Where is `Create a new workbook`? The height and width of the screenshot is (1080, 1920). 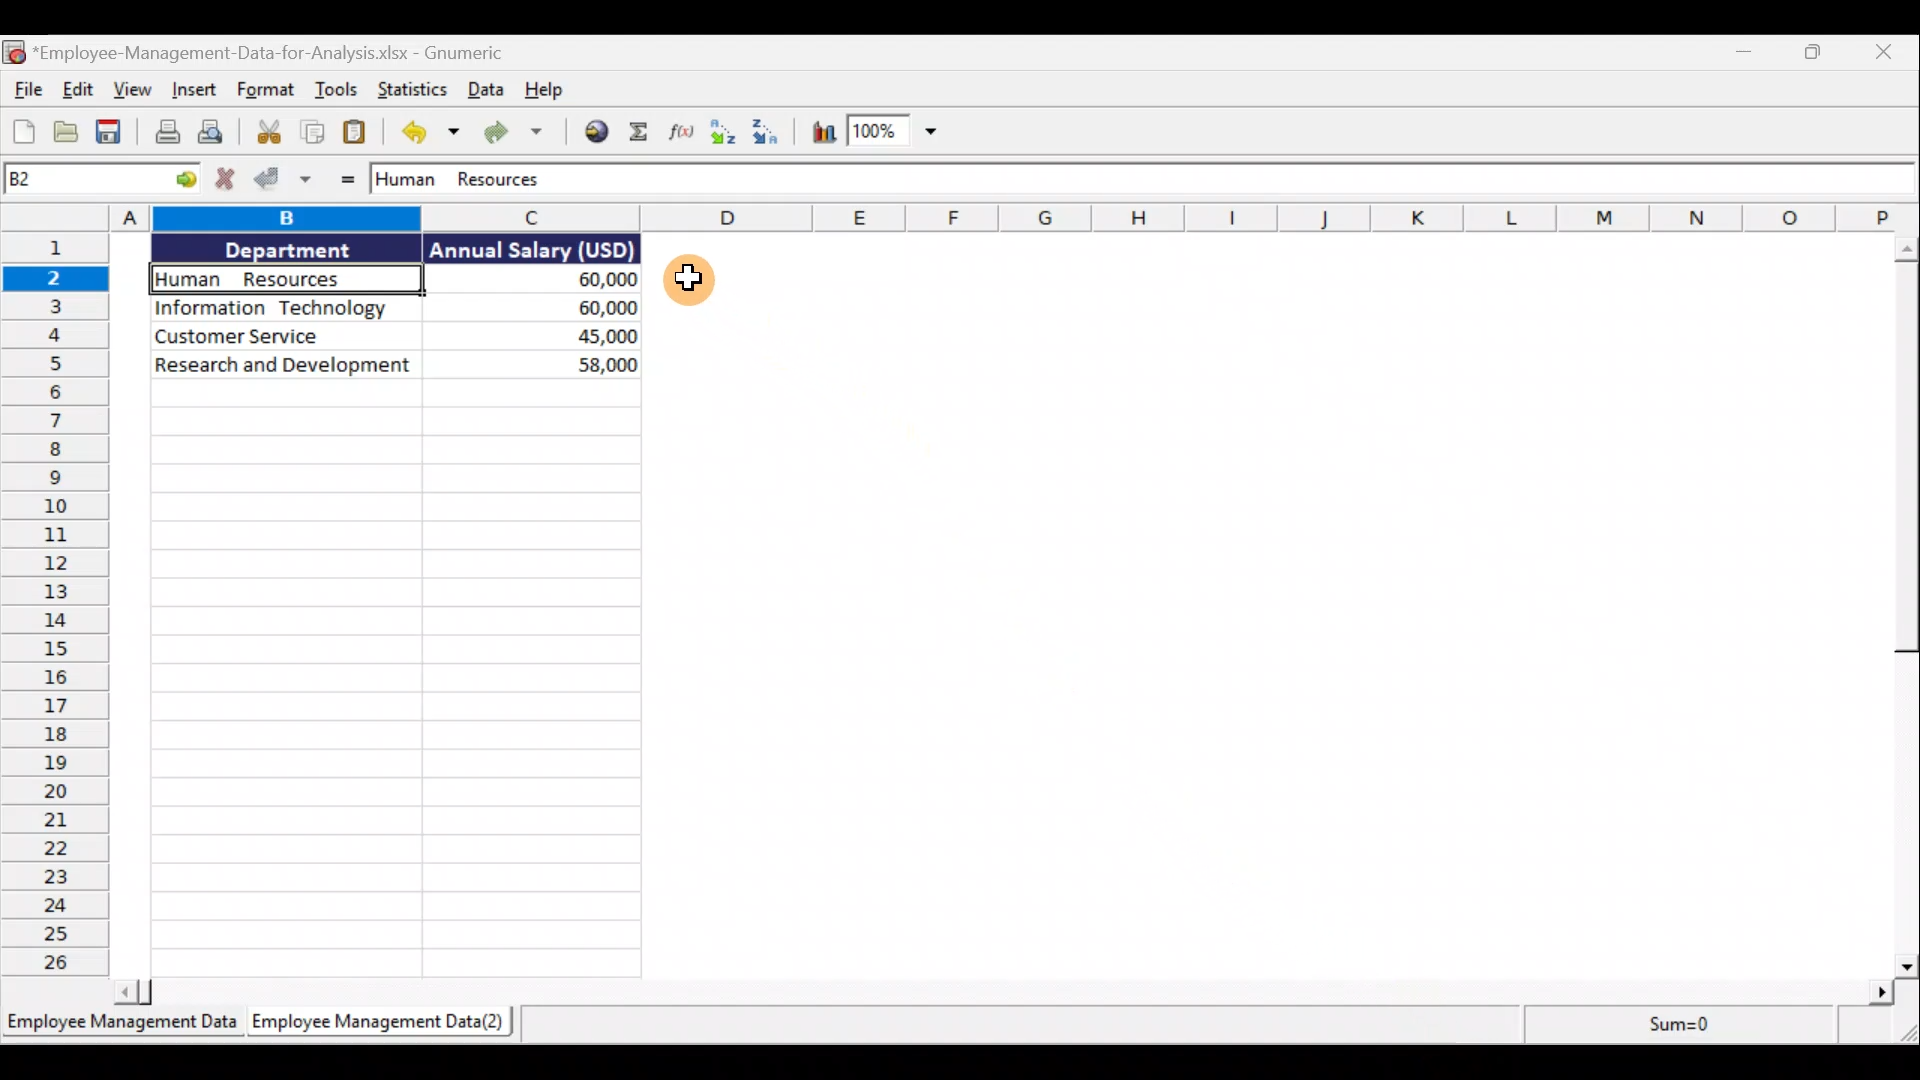 Create a new workbook is located at coordinates (22, 132).